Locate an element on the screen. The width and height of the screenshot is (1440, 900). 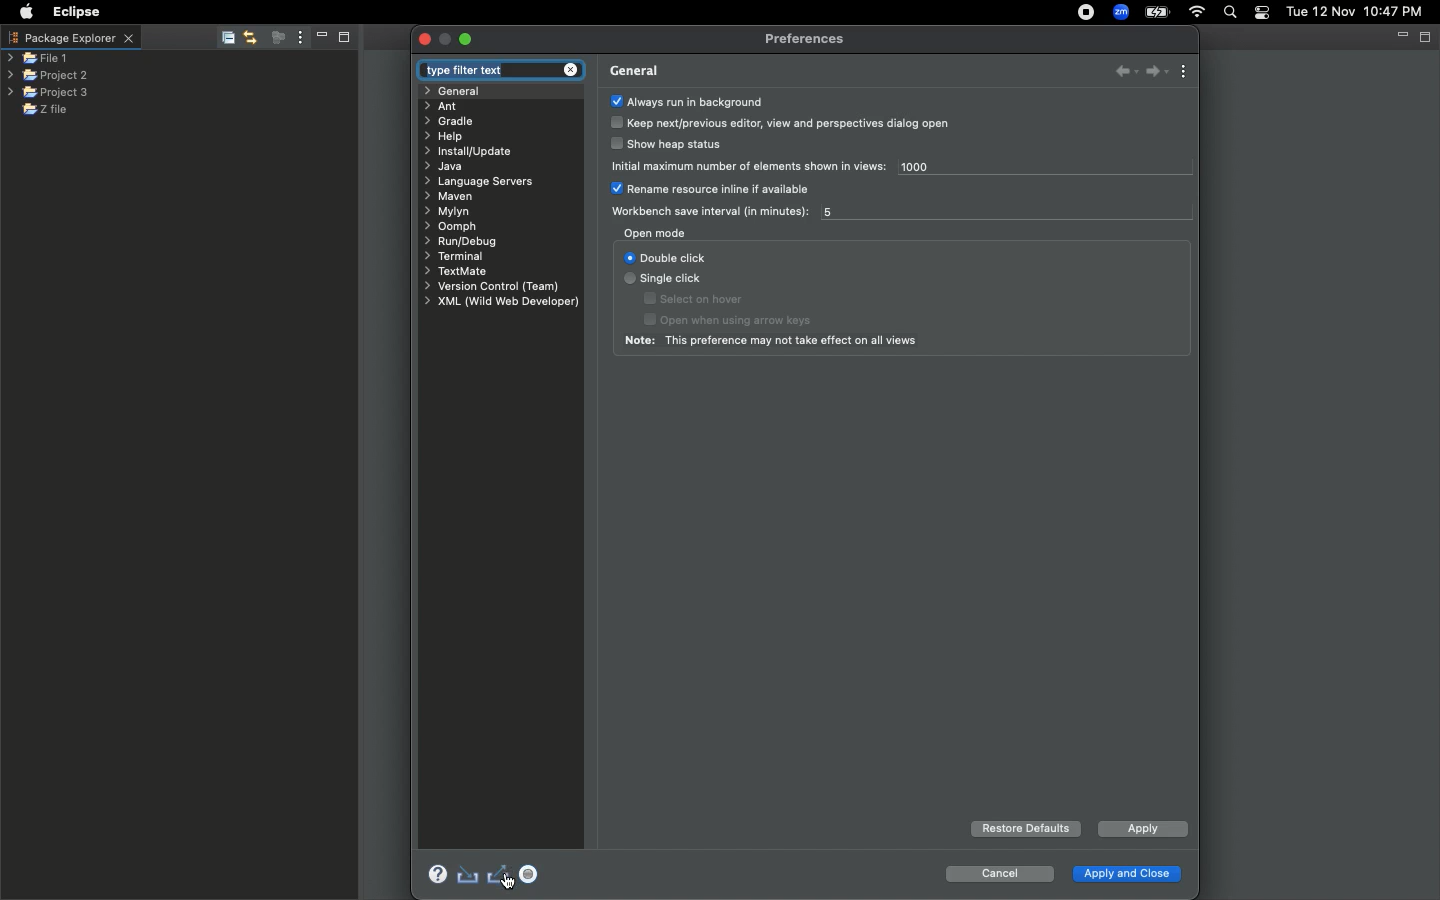
Gradle is located at coordinates (452, 121).